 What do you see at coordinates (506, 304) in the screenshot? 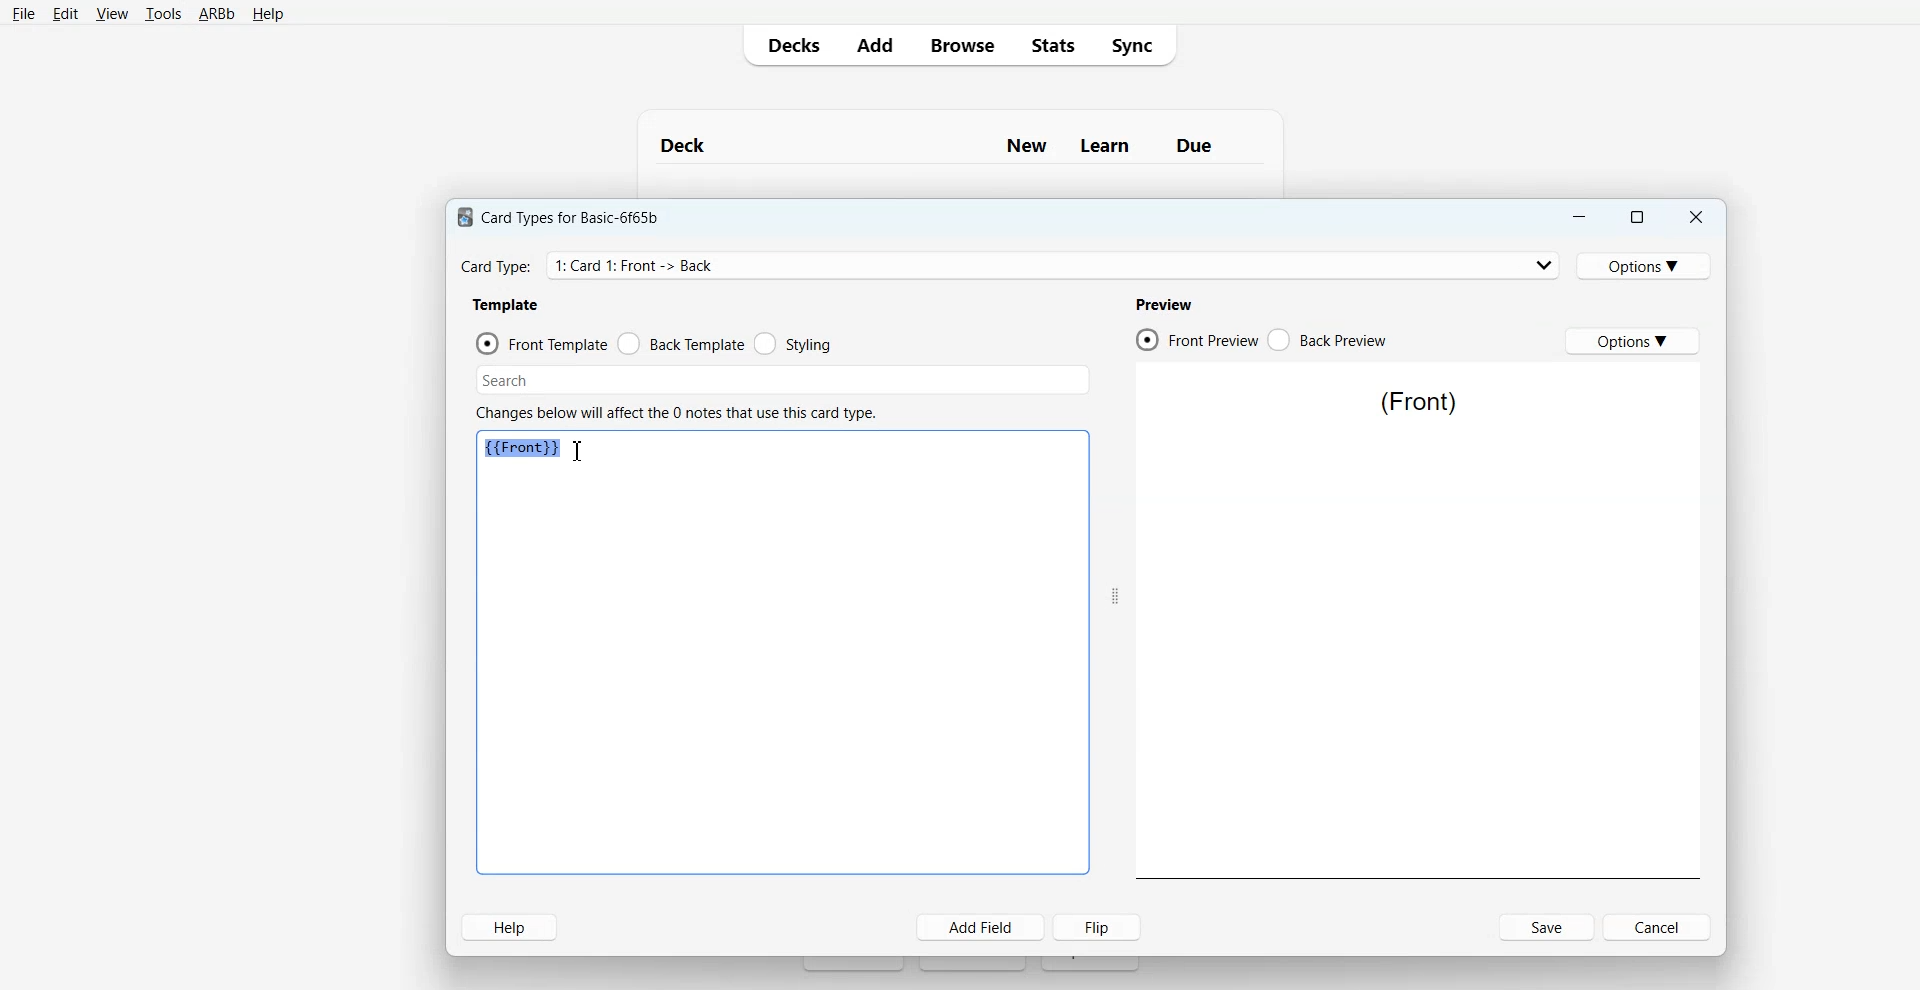
I see `Text 2` at bounding box center [506, 304].